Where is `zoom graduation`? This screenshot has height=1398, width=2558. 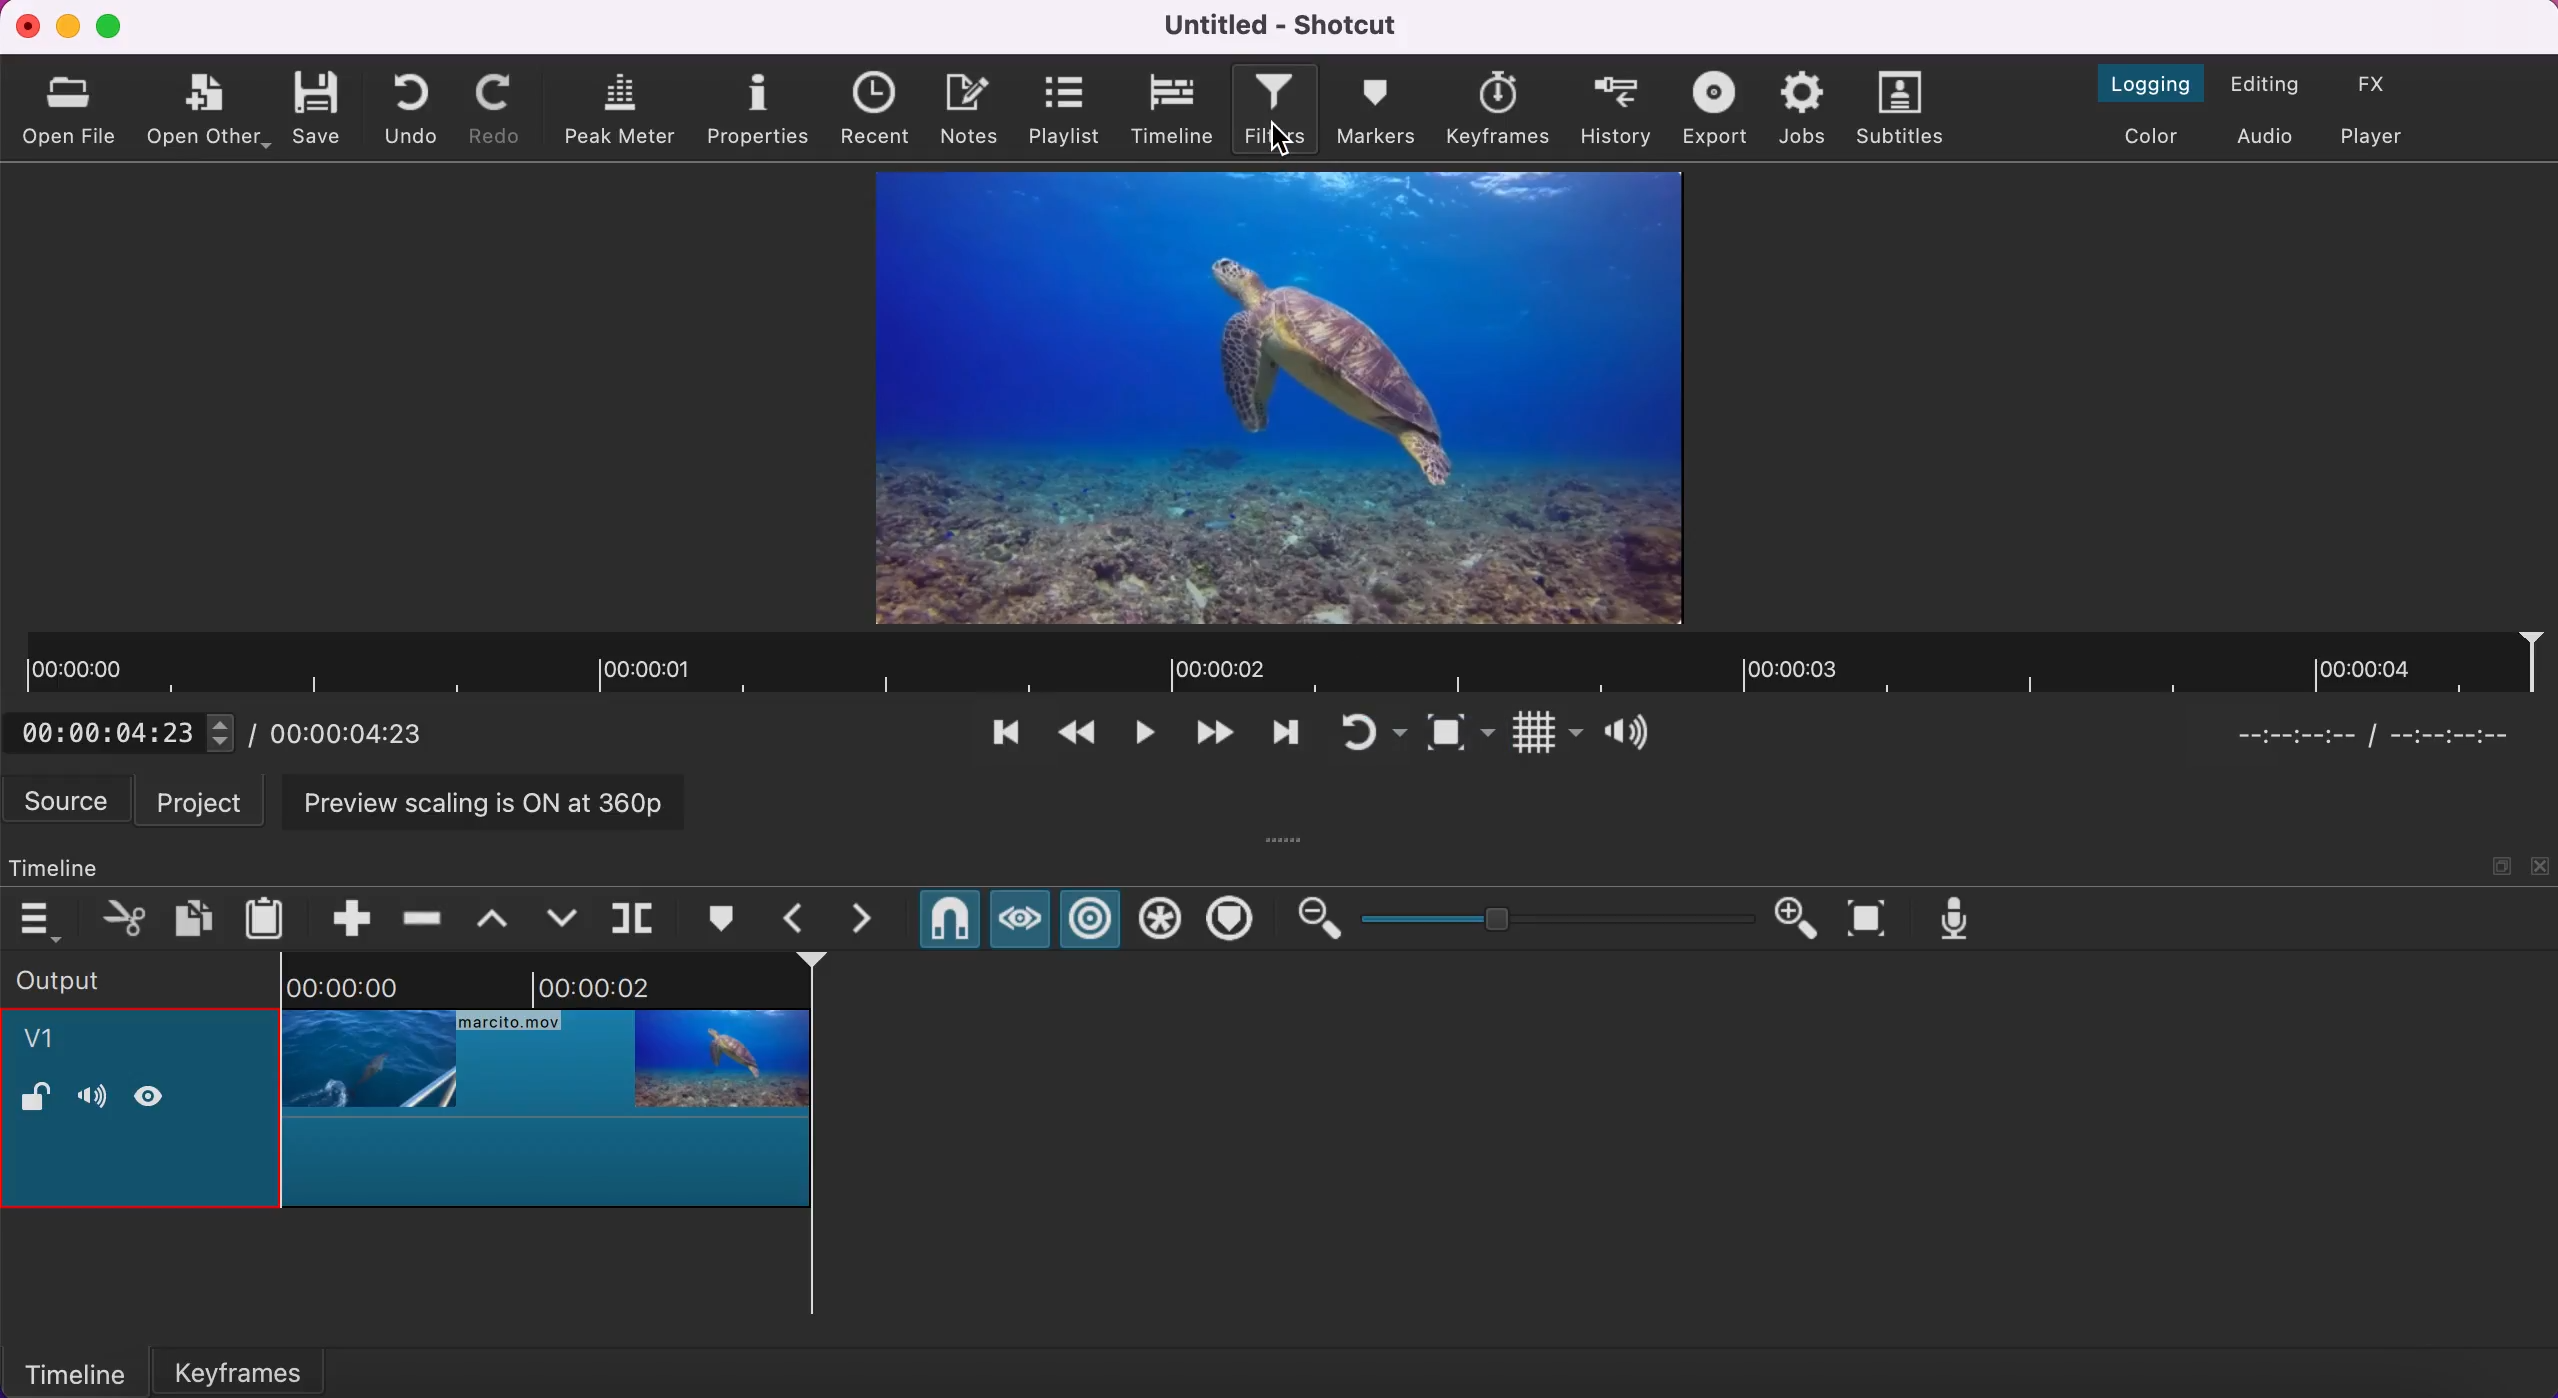 zoom graduation is located at coordinates (1554, 920).